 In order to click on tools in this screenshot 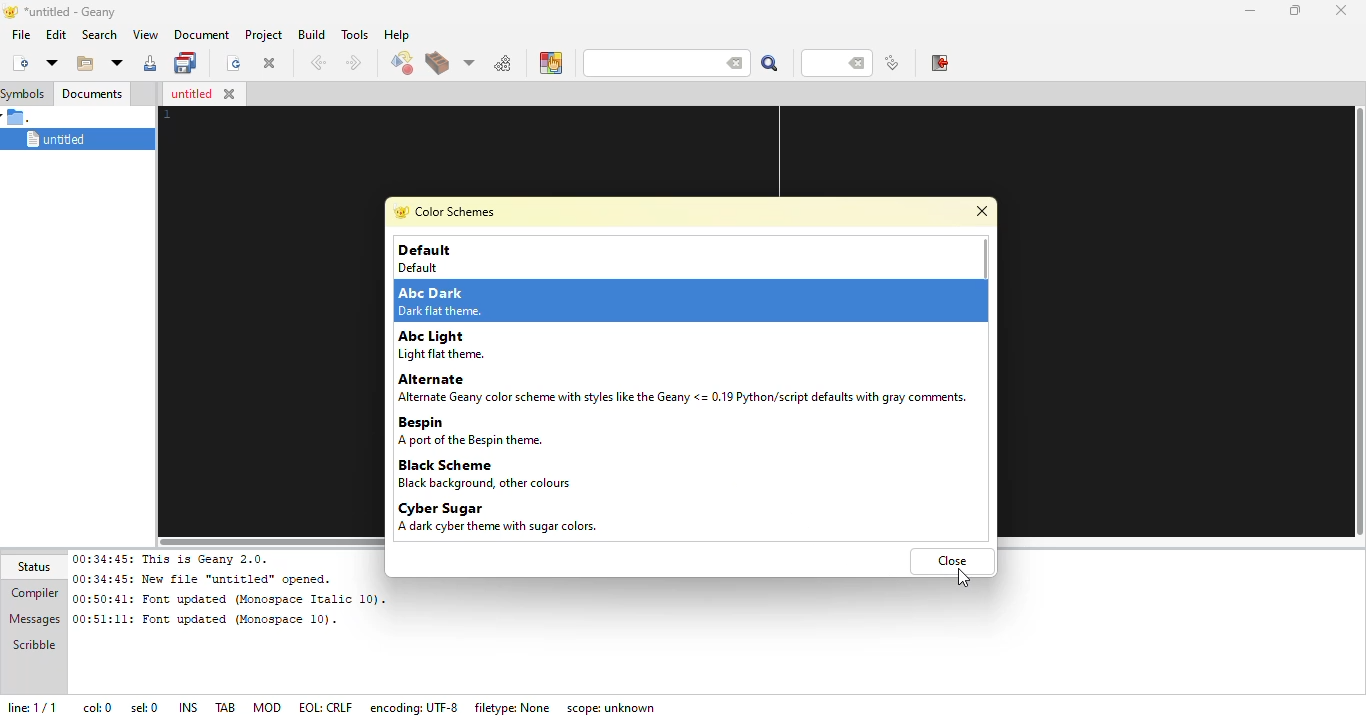, I will do `click(355, 34)`.